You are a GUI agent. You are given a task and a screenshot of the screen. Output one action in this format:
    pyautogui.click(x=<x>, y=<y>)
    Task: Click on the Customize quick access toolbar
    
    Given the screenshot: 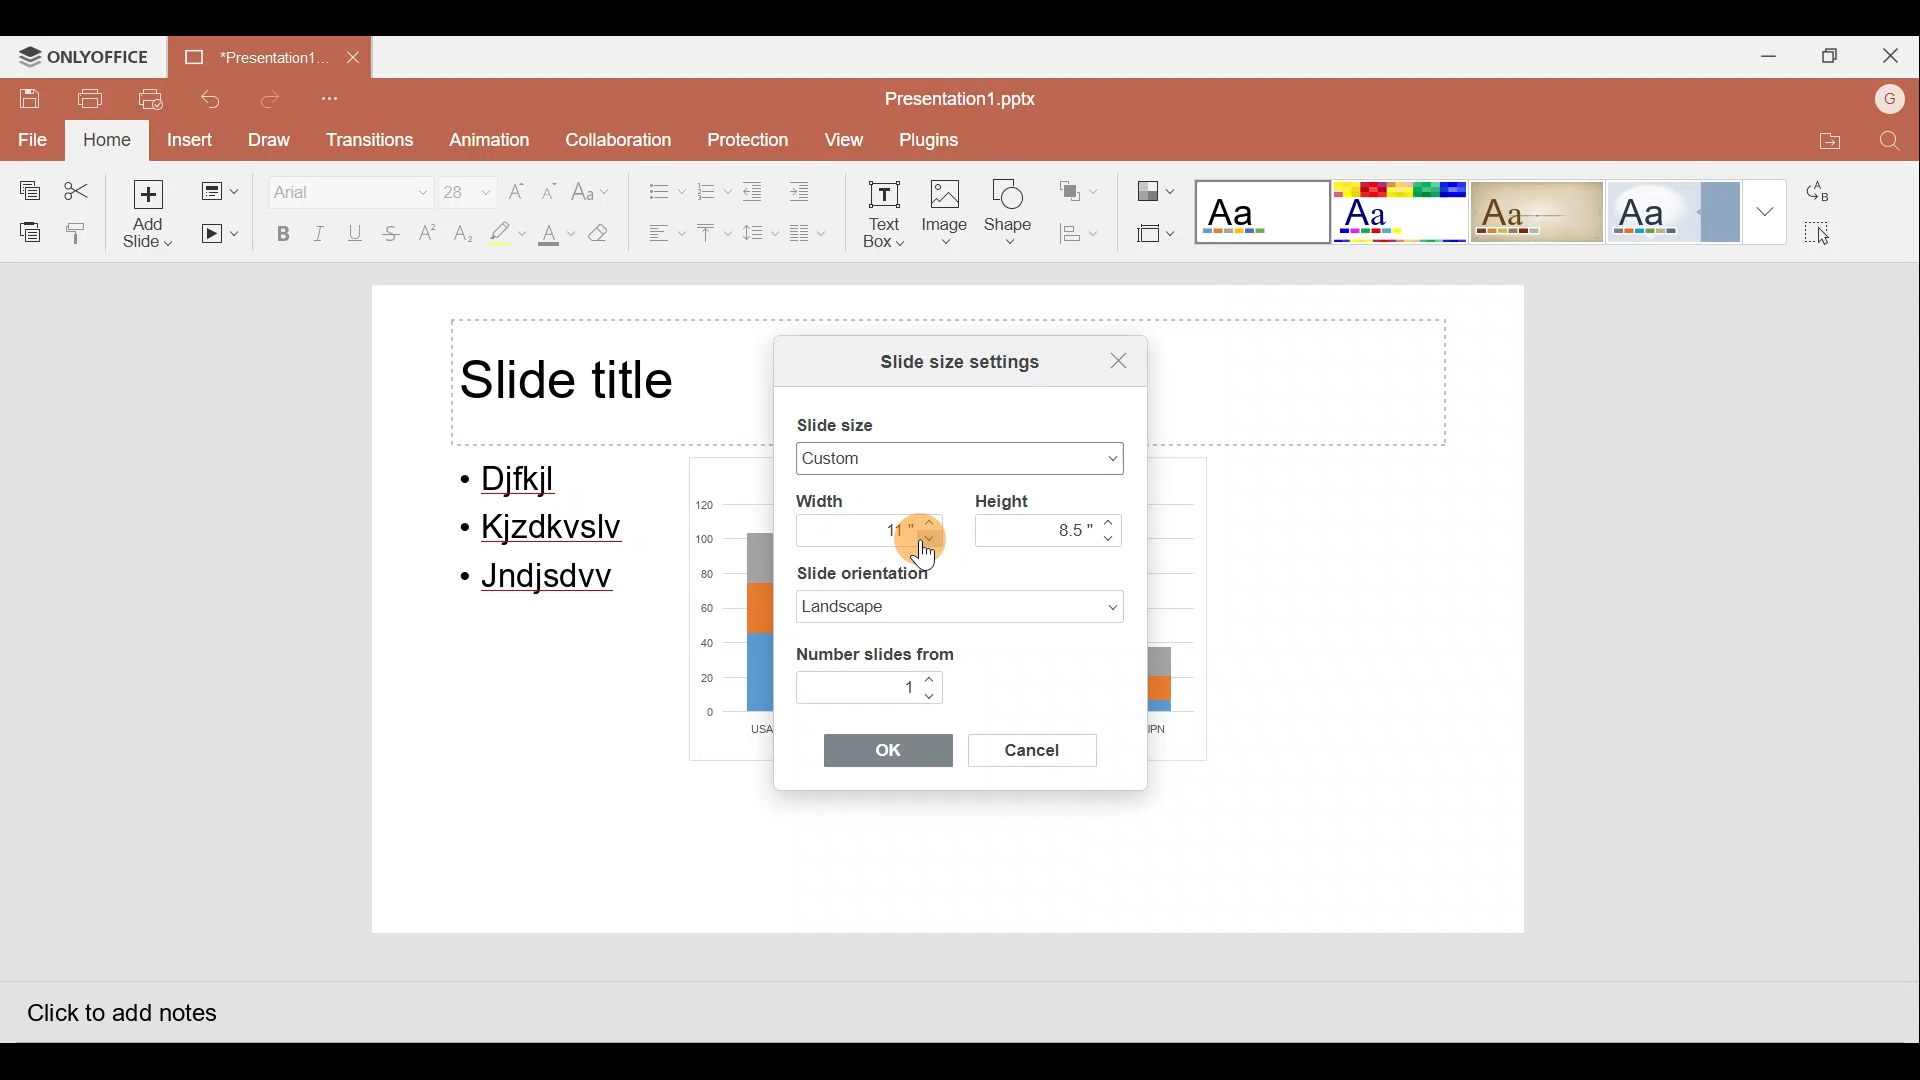 What is the action you would take?
    pyautogui.click(x=335, y=100)
    